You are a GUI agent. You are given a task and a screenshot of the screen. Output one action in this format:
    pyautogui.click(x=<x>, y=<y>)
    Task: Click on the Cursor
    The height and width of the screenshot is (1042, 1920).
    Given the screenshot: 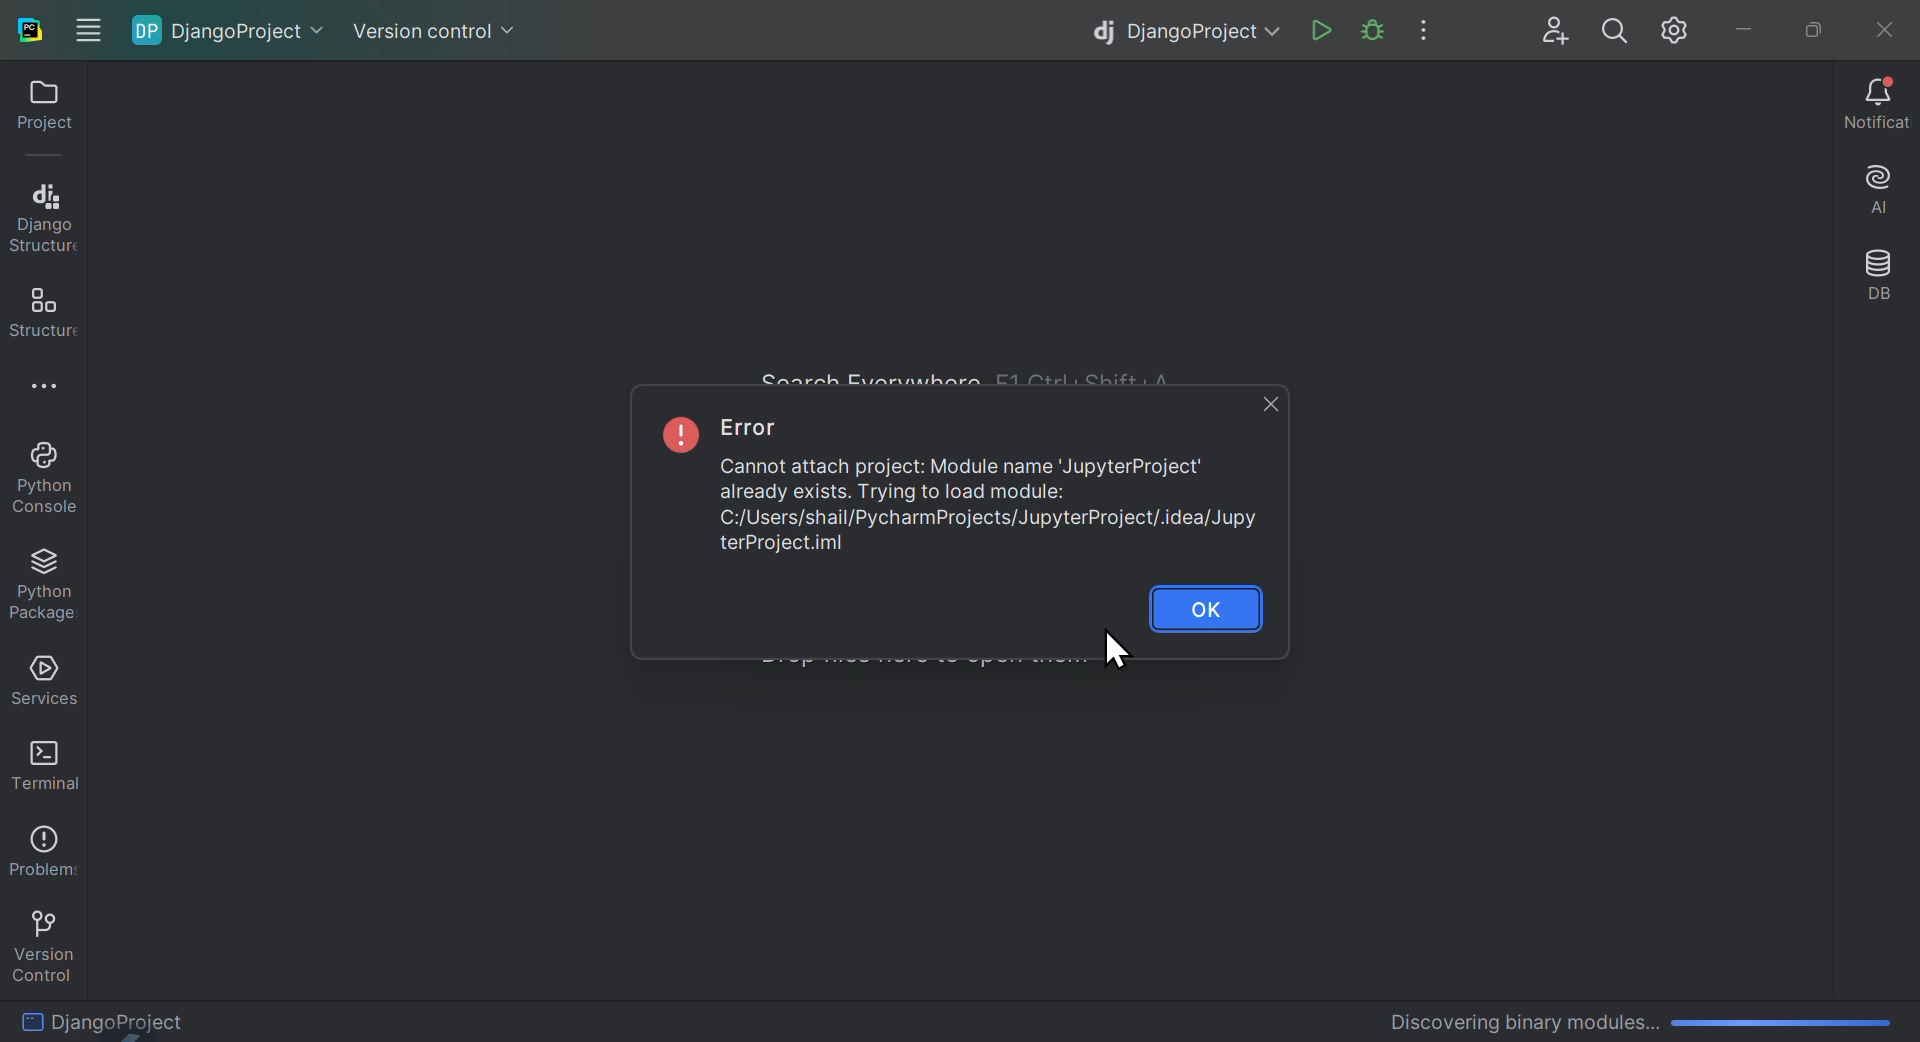 What is the action you would take?
    pyautogui.click(x=1103, y=653)
    